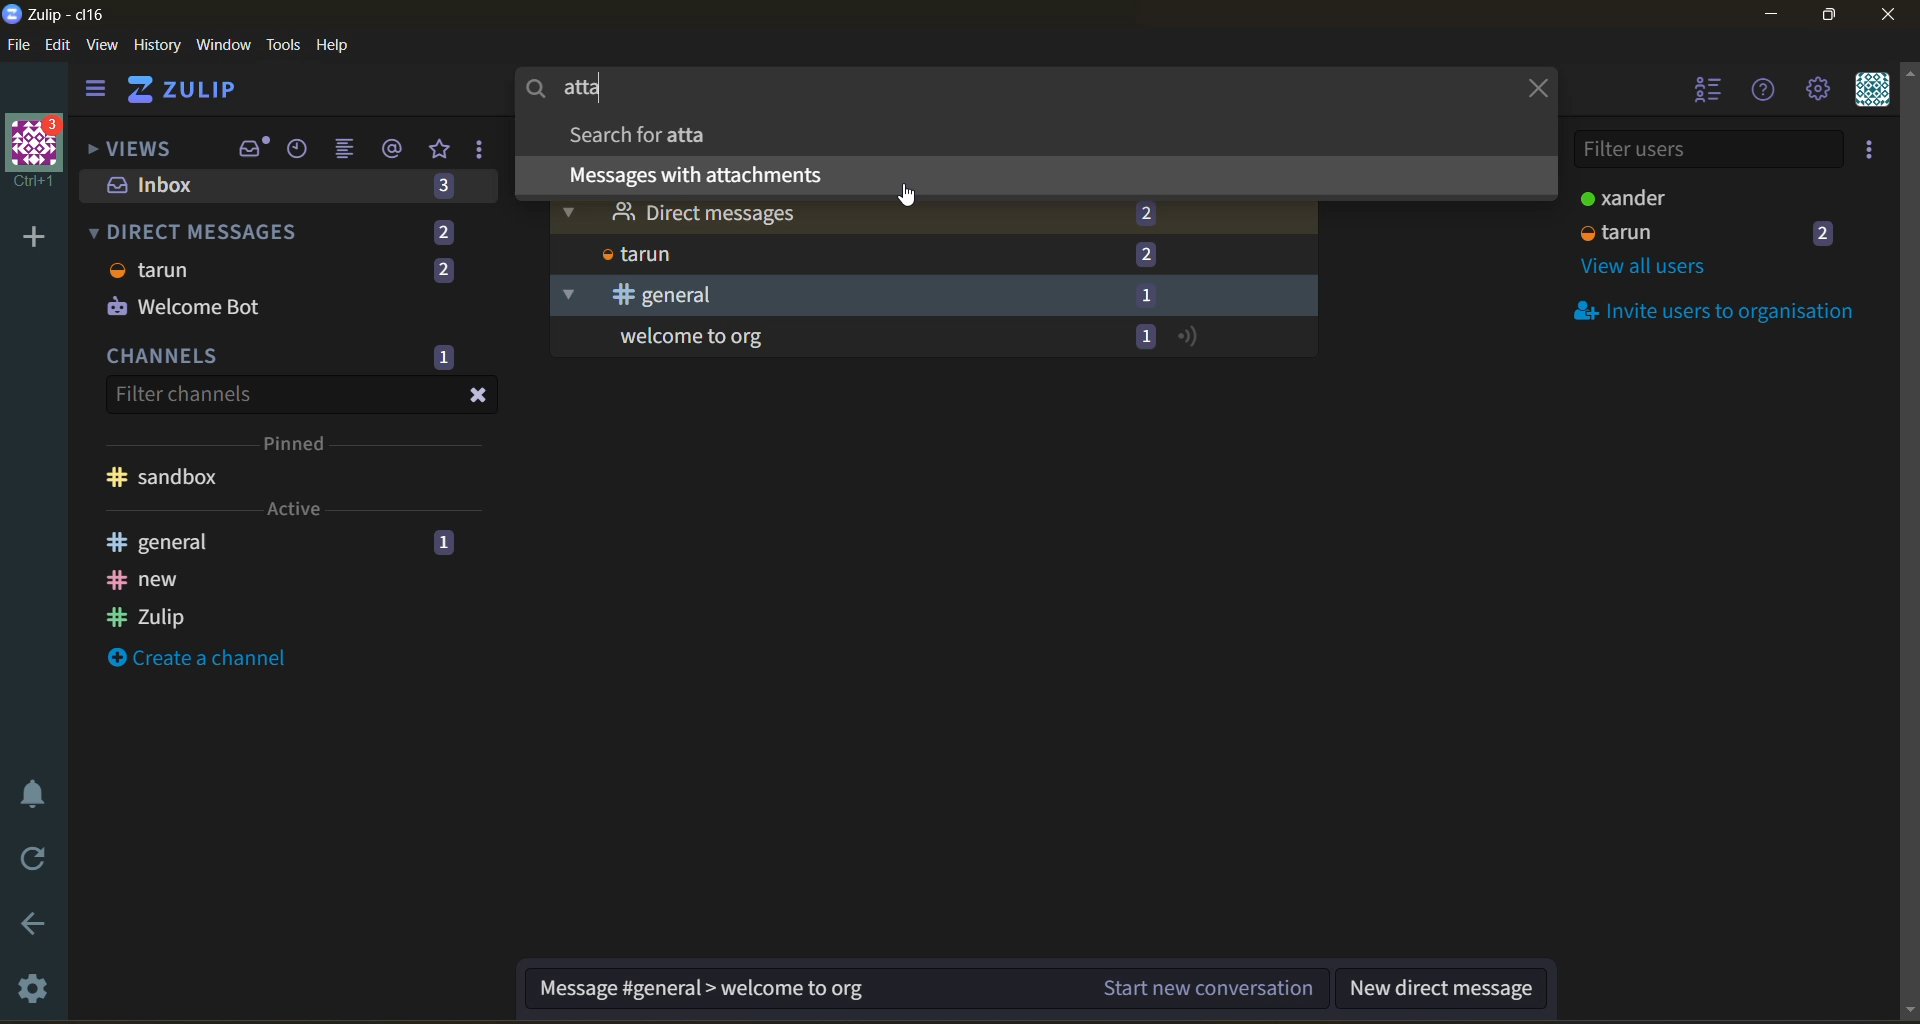 Image resolution: width=1920 pixels, height=1024 pixels. What do you see at coordinates (158, 541) in the screenshot?
I see `# general` at bounding box center [158, 541].